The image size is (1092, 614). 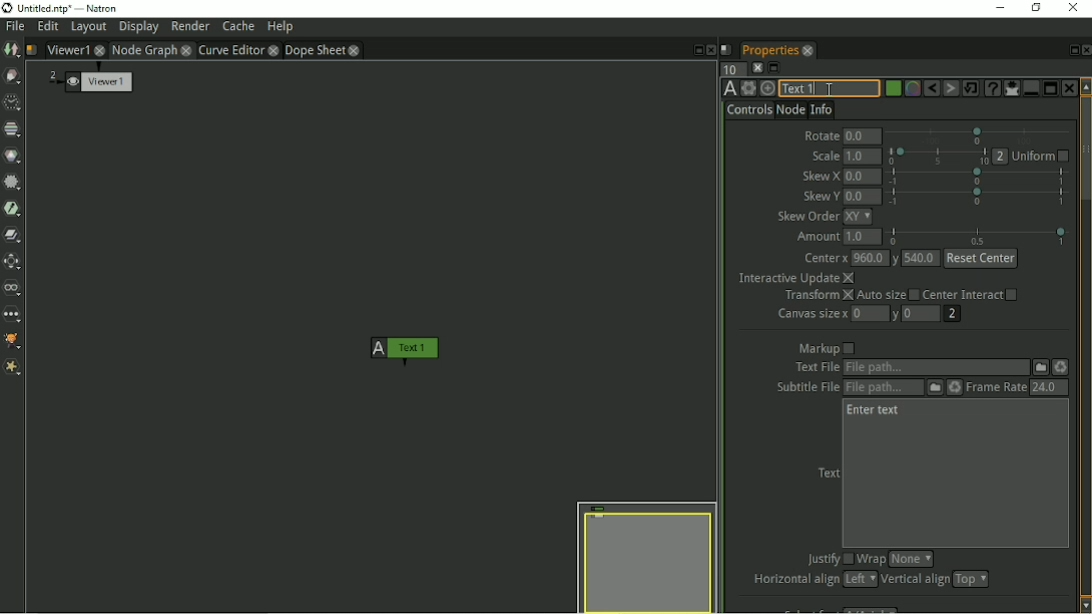 I want to click on Views, so click(x=14, y=288).